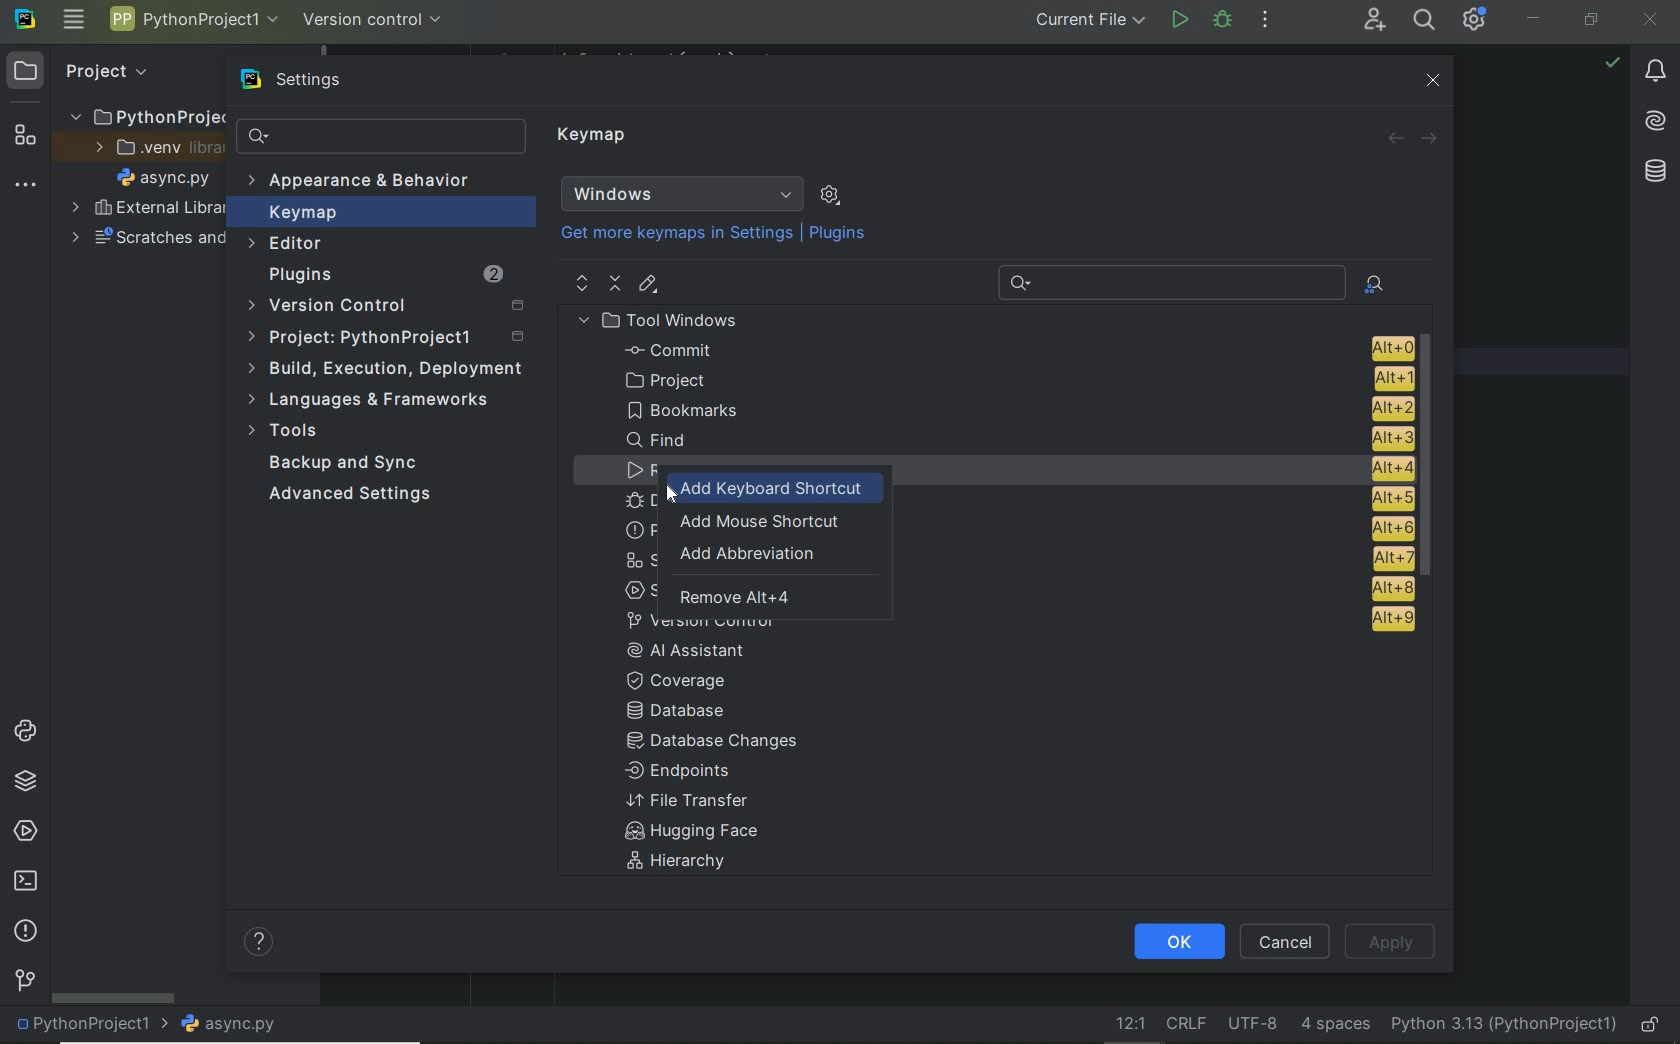  Describe the element at coordinates (23, 731) in the screenshot. I see `python consoles` at that location.